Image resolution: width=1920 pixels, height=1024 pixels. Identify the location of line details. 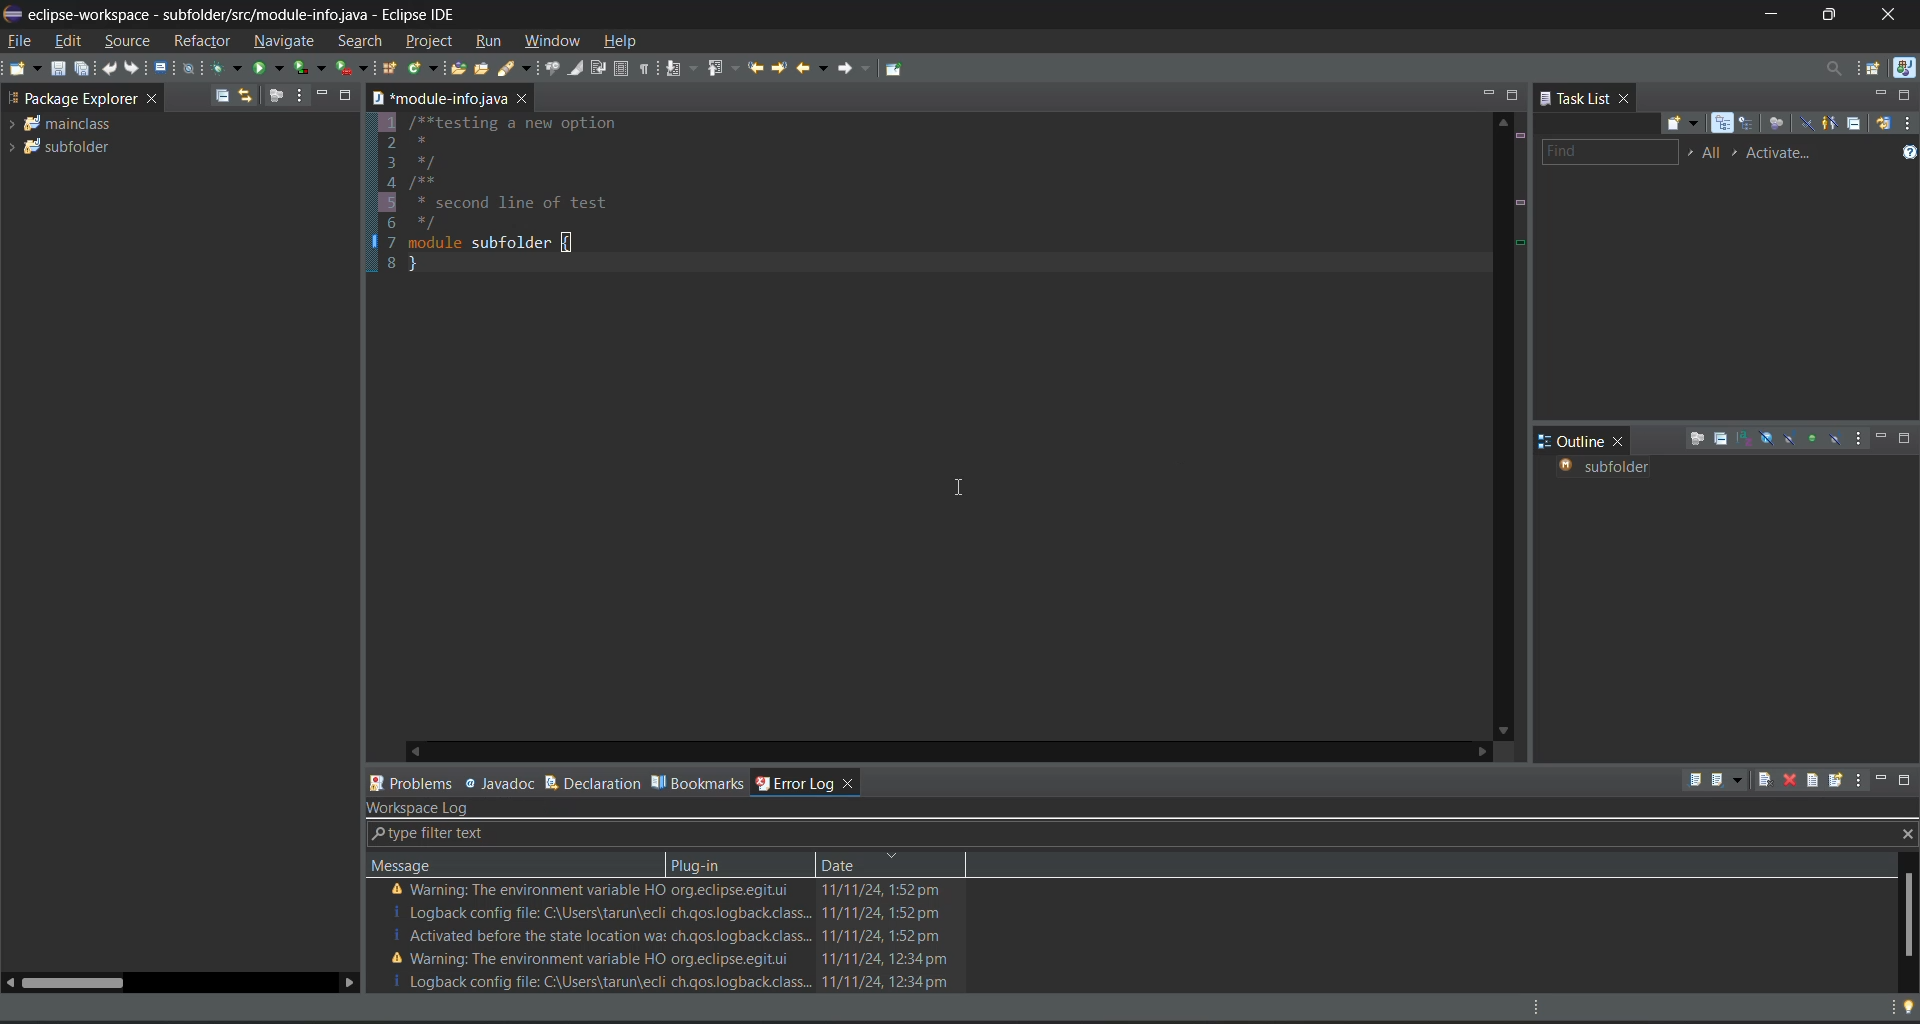
(1524, 226).